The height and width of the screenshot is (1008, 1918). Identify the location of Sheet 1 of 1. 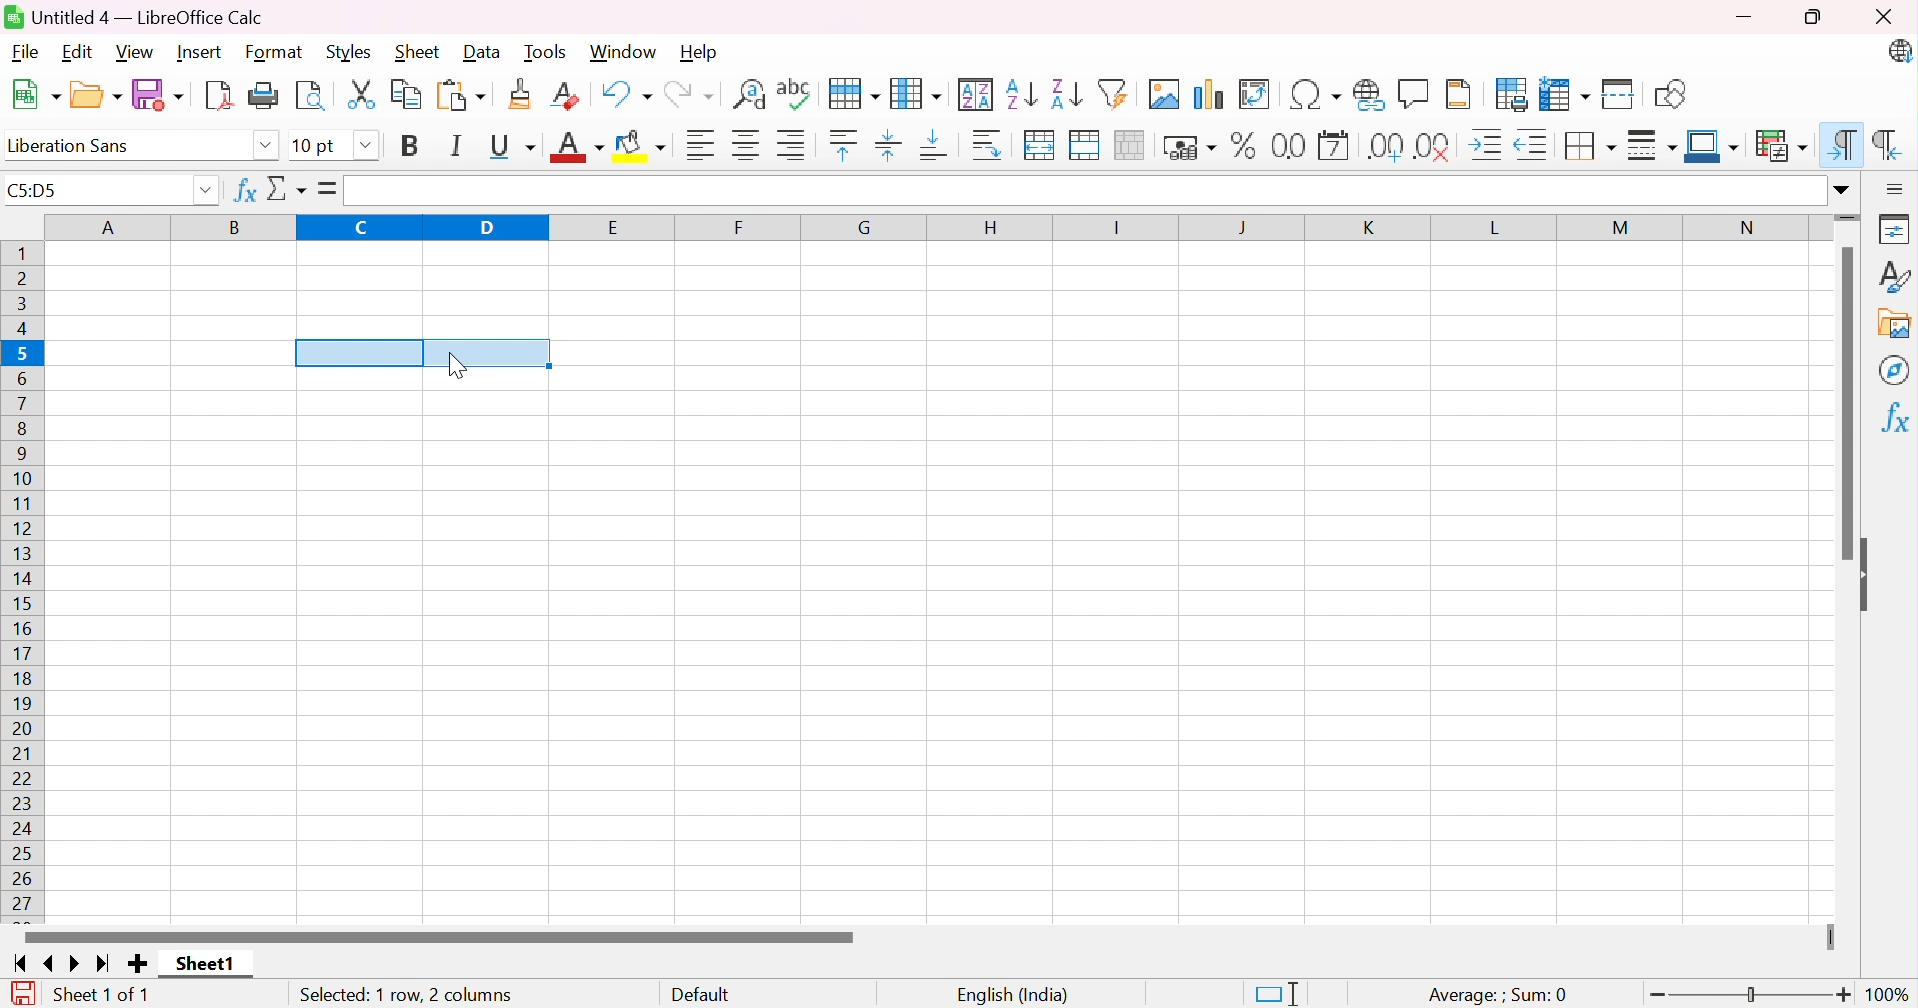
(104, 992).